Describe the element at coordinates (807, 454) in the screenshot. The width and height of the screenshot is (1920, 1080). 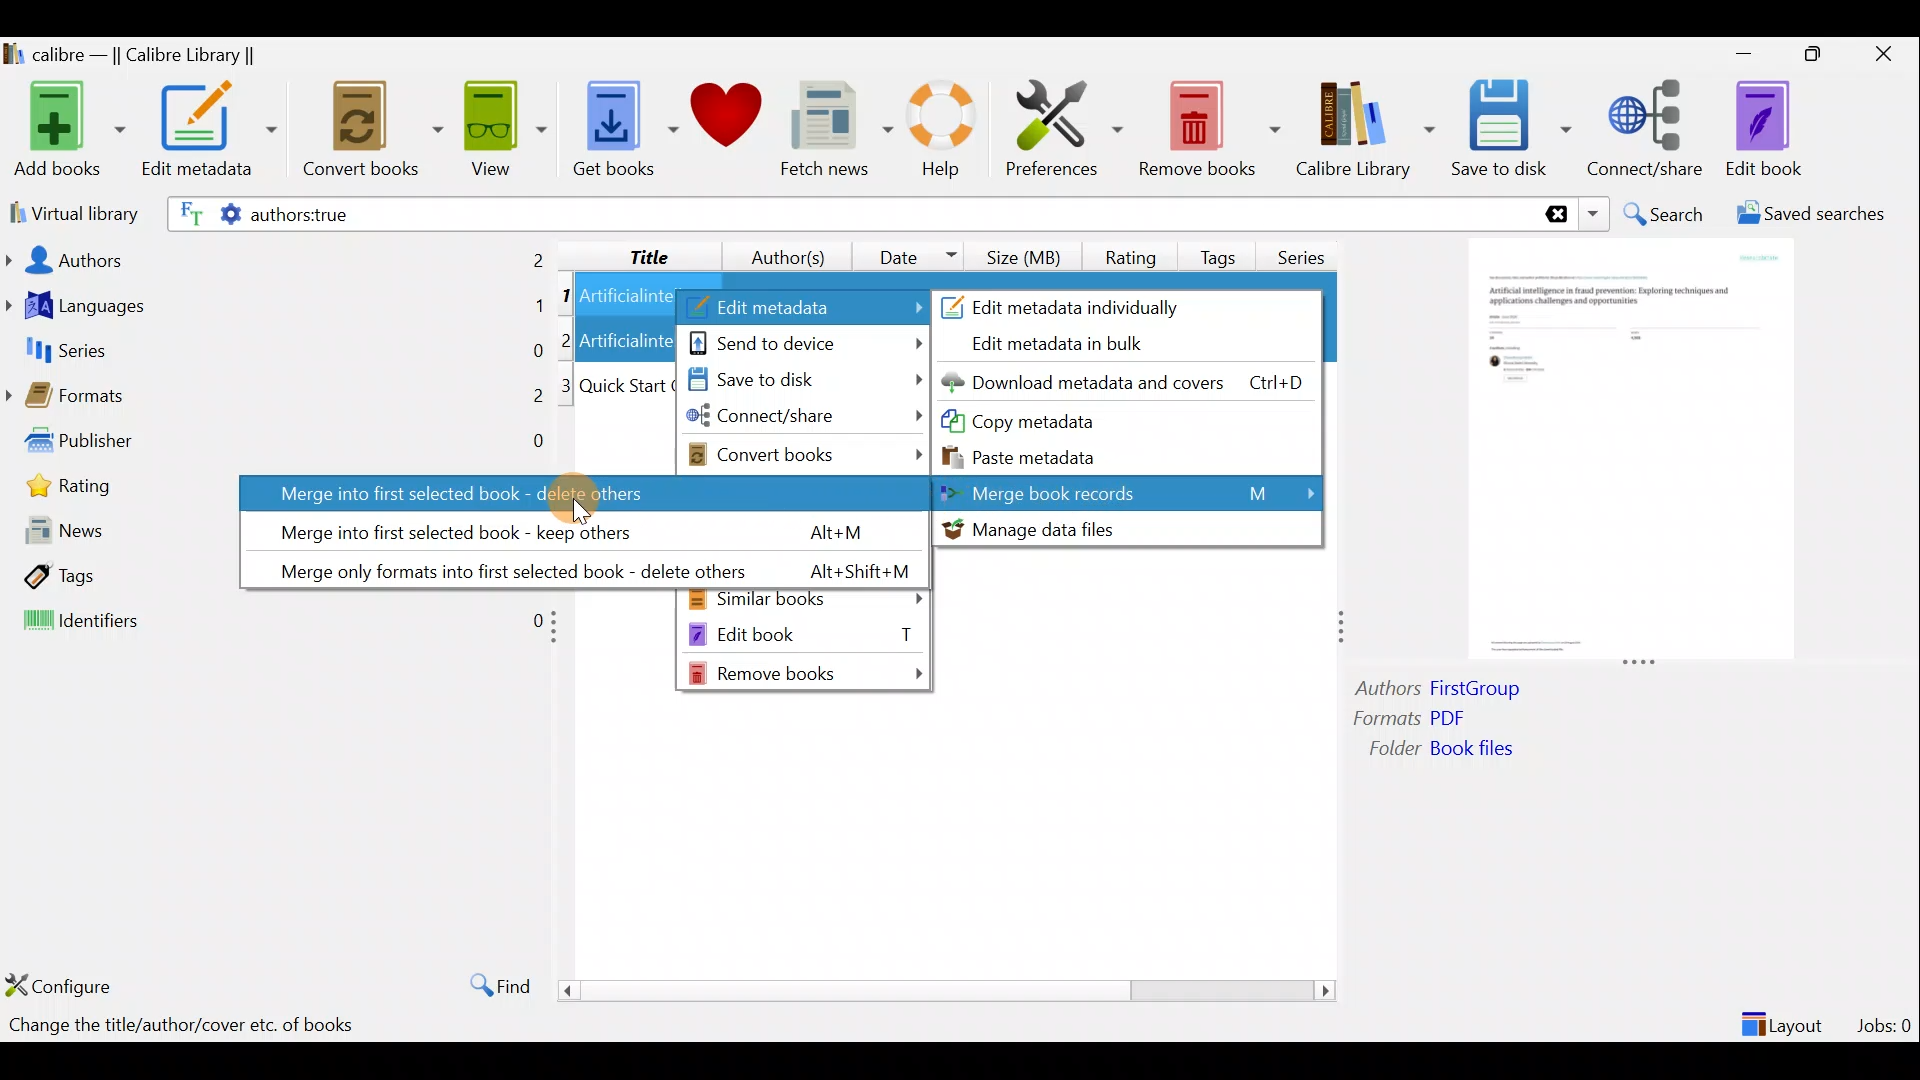
I see `Convert books` at that location.